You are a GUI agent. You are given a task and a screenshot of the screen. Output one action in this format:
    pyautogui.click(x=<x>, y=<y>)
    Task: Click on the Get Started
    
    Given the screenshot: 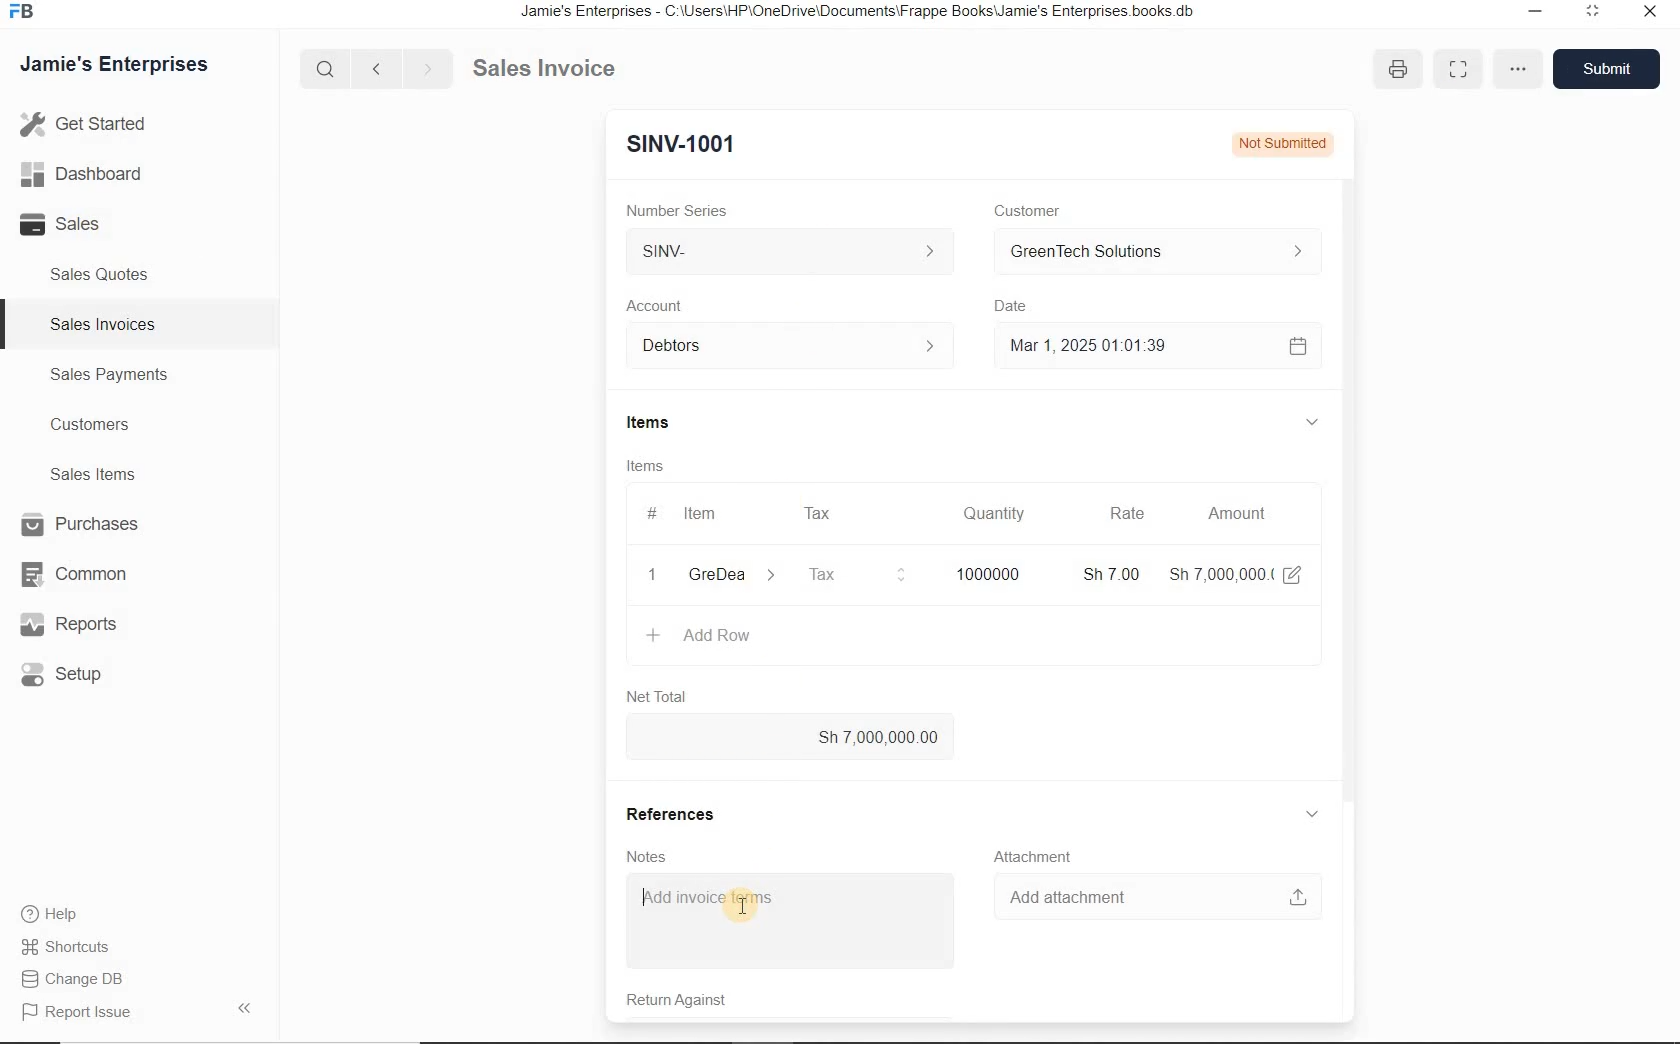 What is the action you would take?
    pyautogui.click(x=84, y=126)
    